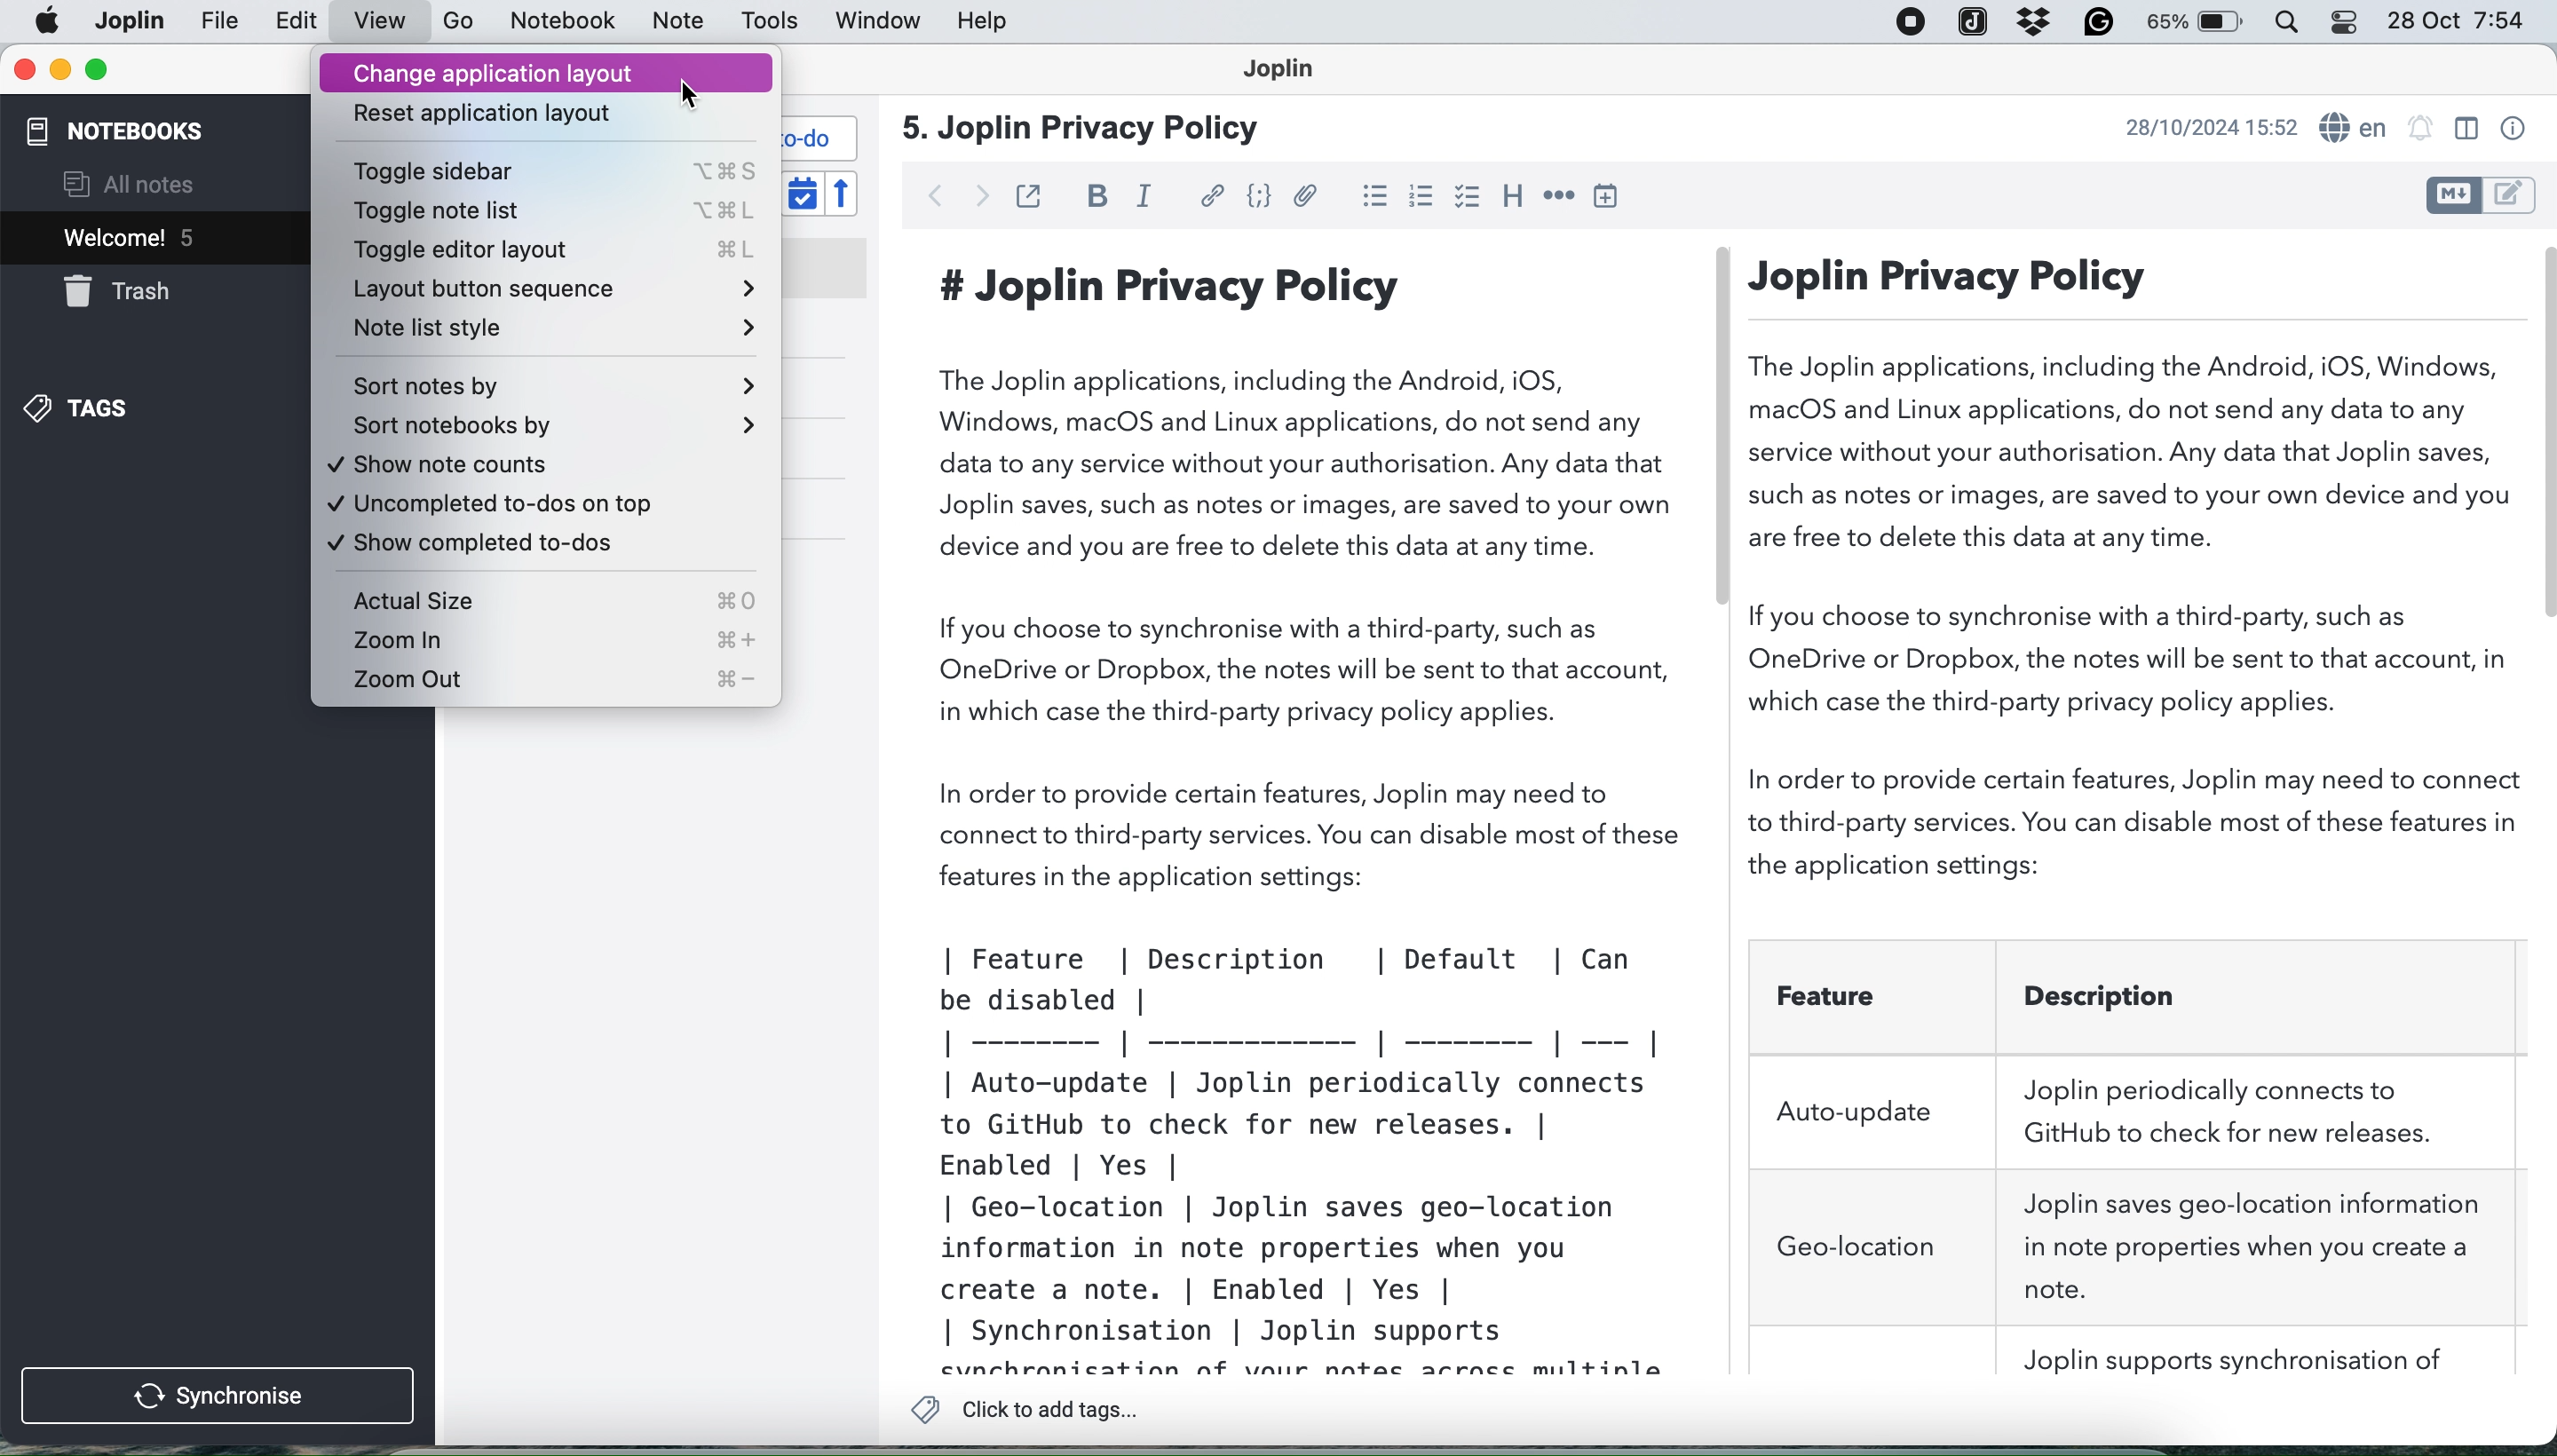  What do you see at coordinates (2456, 22) in the screenshot?
I see `28 Oct 7:54` at bounding box center [2456, 22].